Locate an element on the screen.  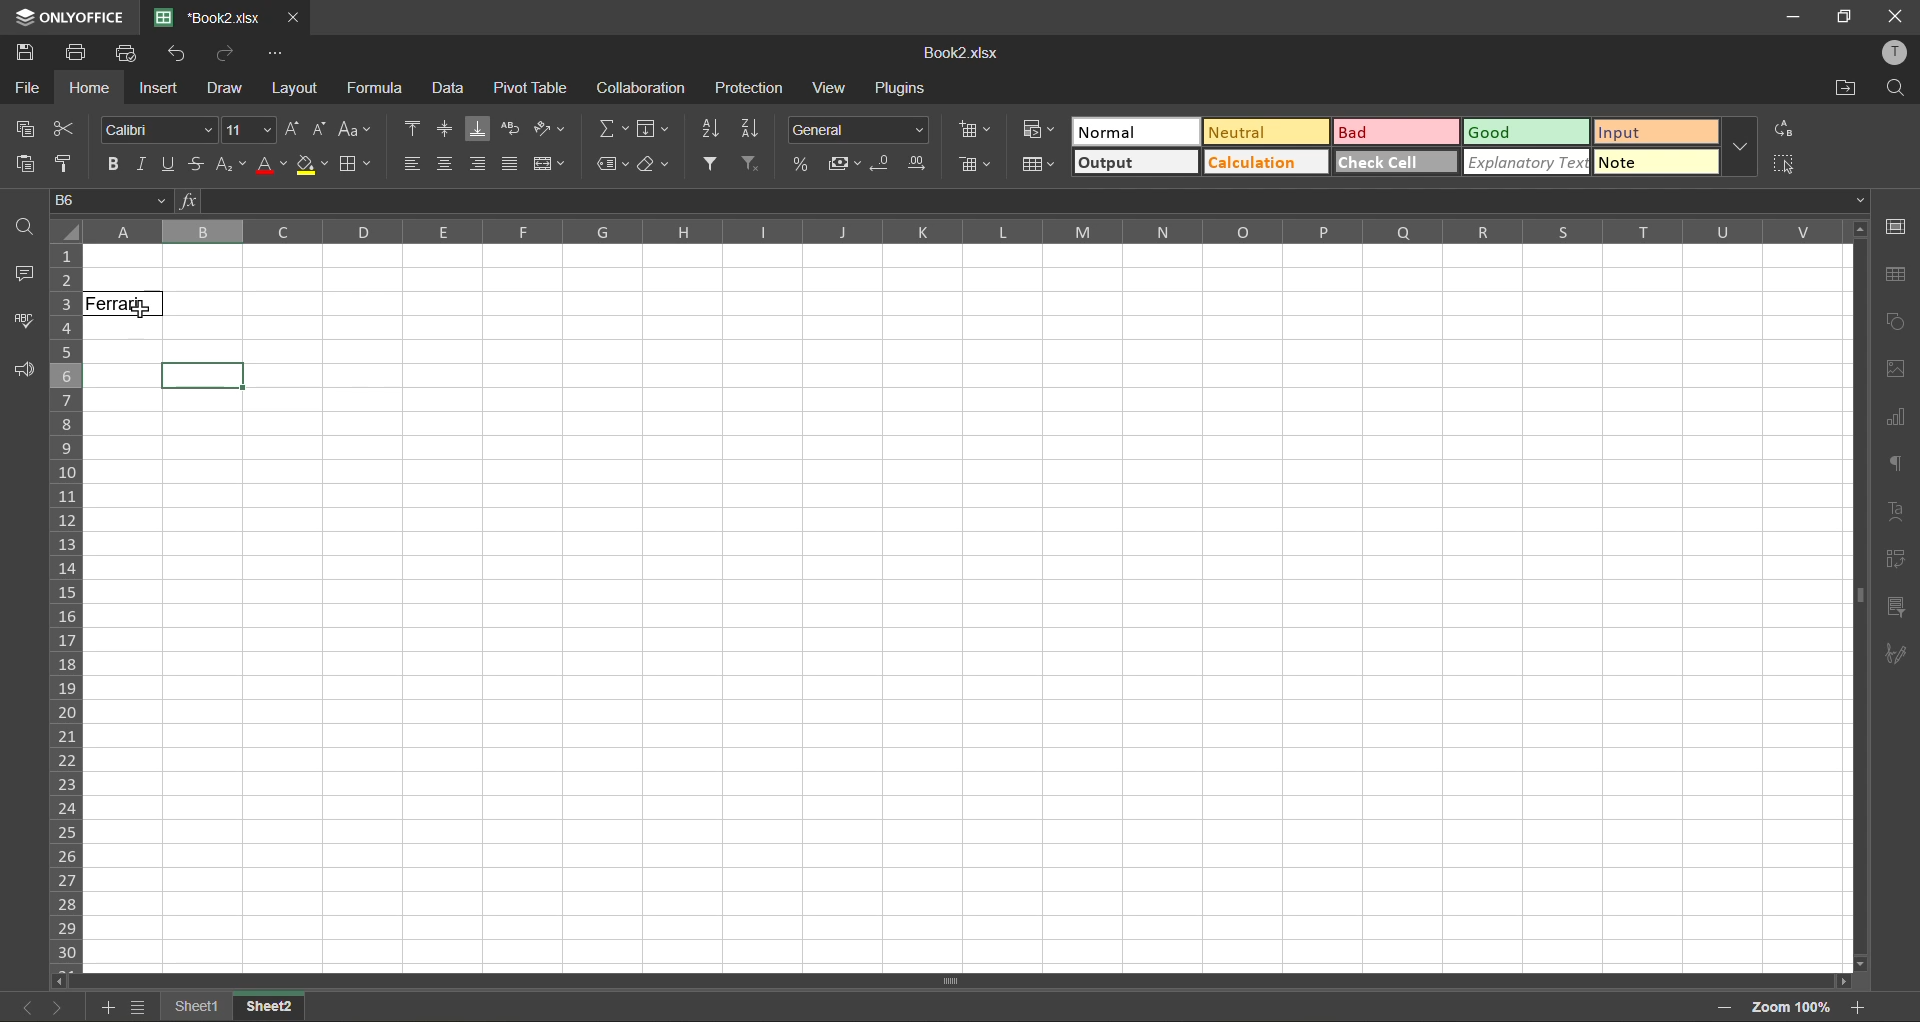
home is located at coordinates (91, 88).